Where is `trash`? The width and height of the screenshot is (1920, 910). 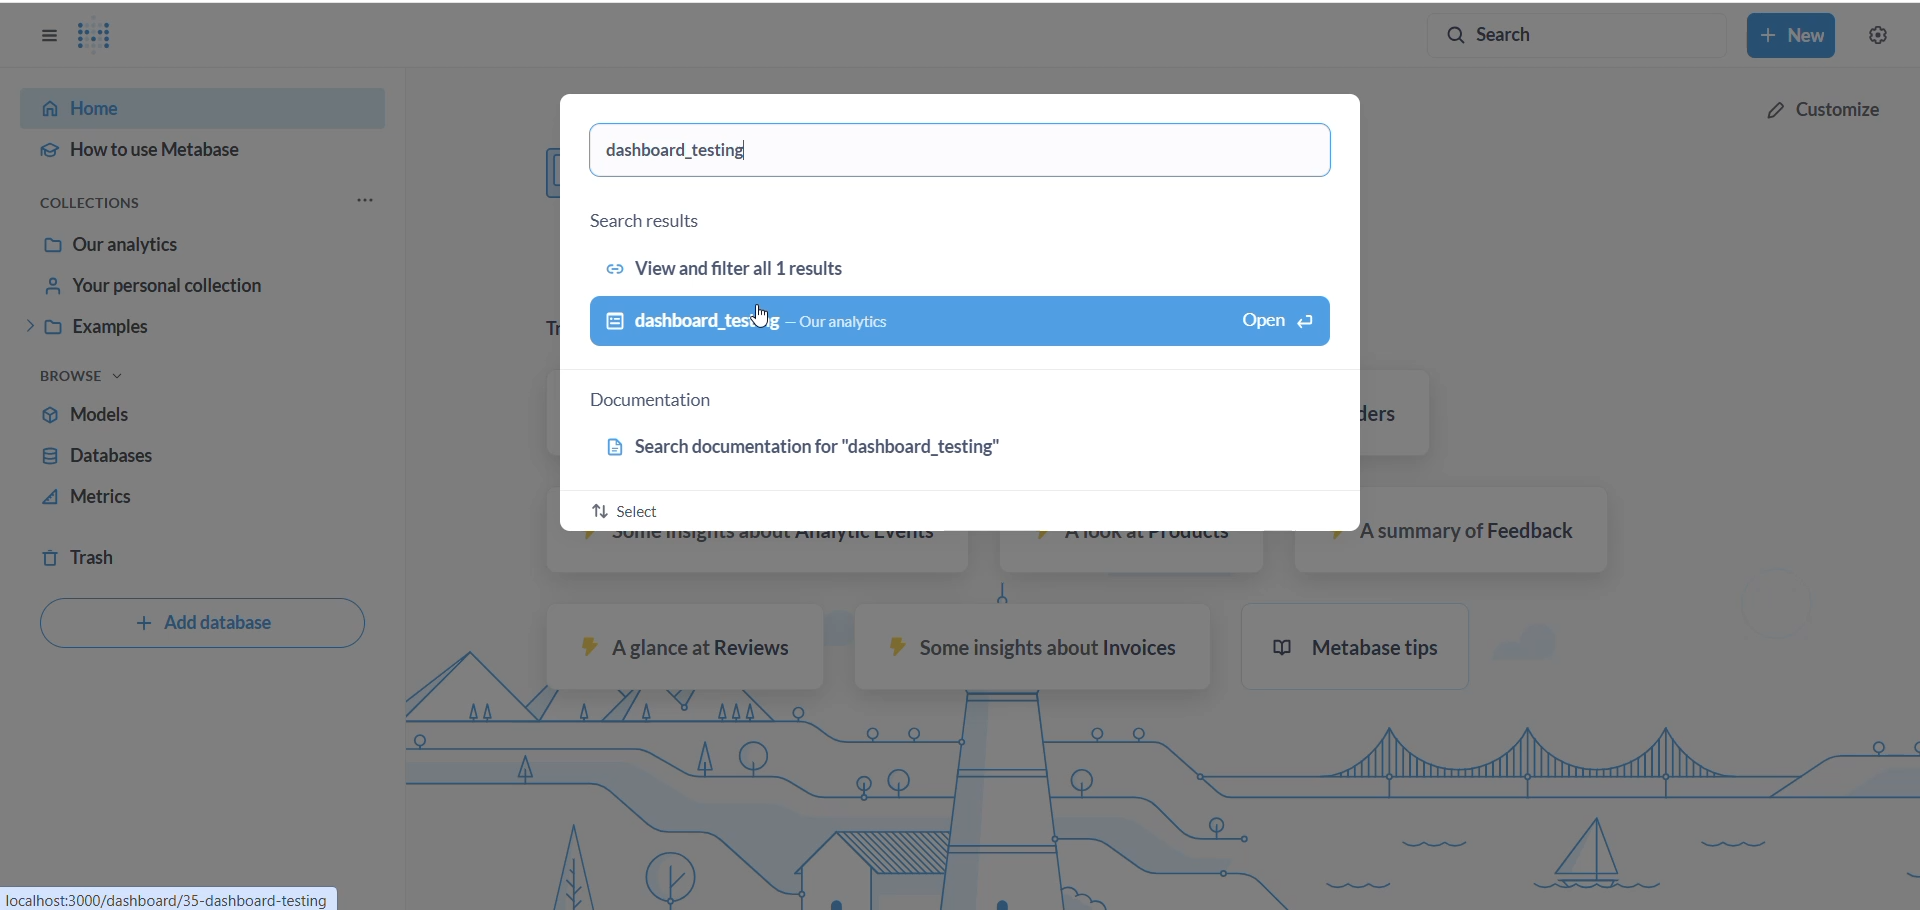
trash is located at coordinates (130, 552).